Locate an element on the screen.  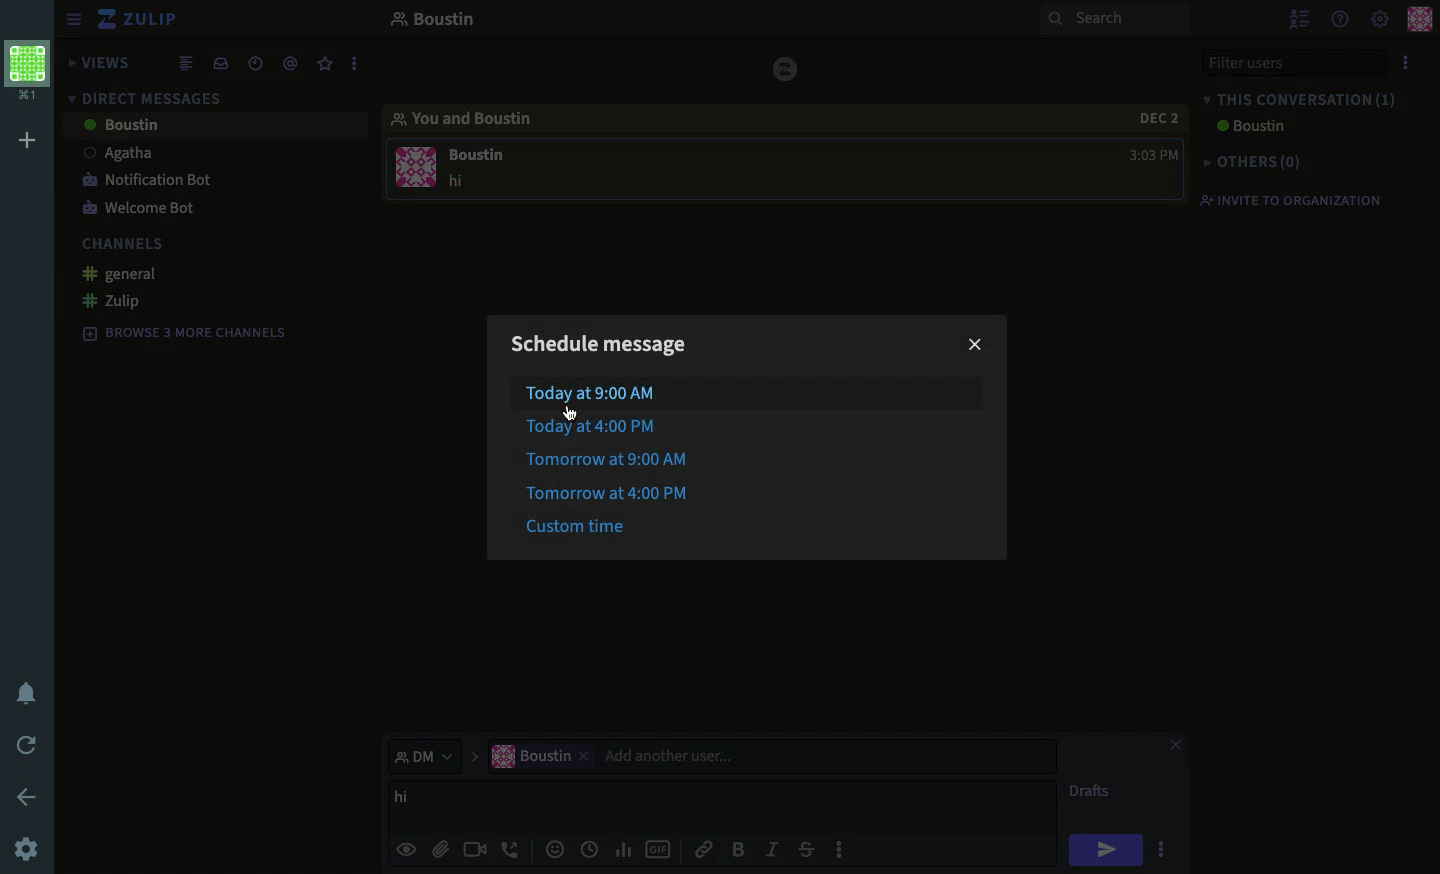
zulip is located at coordinates (138, 19).